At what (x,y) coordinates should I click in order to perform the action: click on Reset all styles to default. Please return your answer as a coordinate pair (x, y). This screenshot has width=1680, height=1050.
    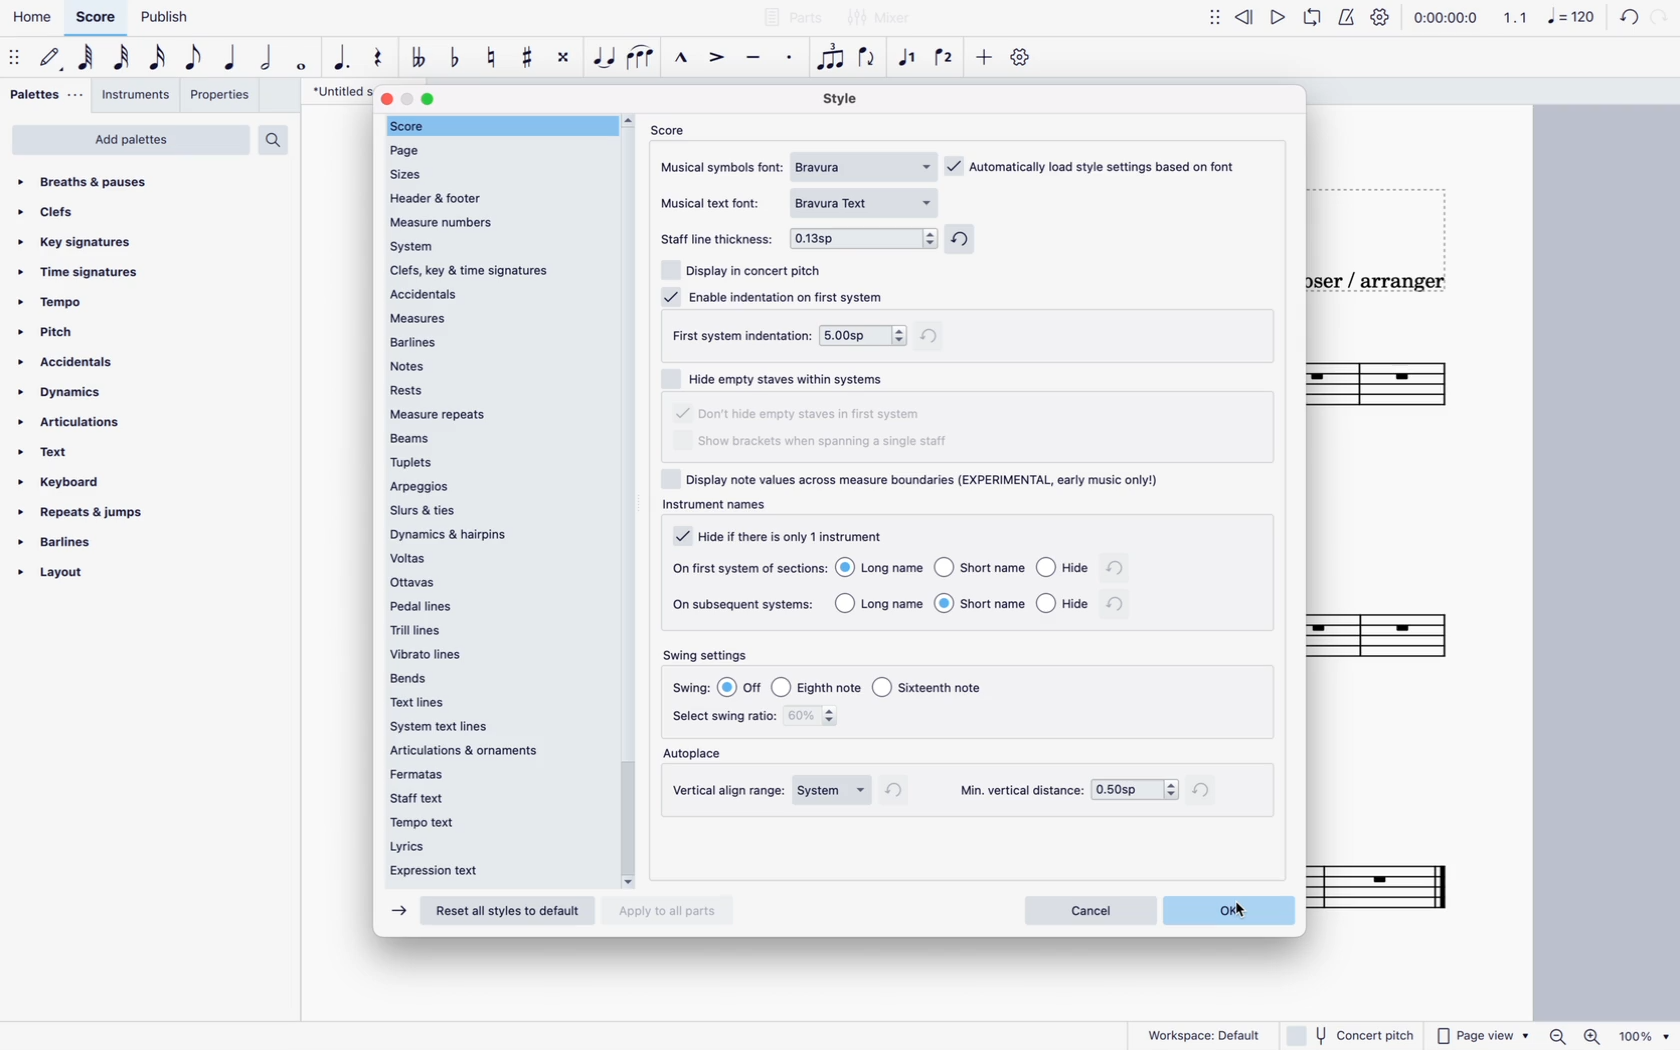
    Looking at the image, I should click on (512, 912).